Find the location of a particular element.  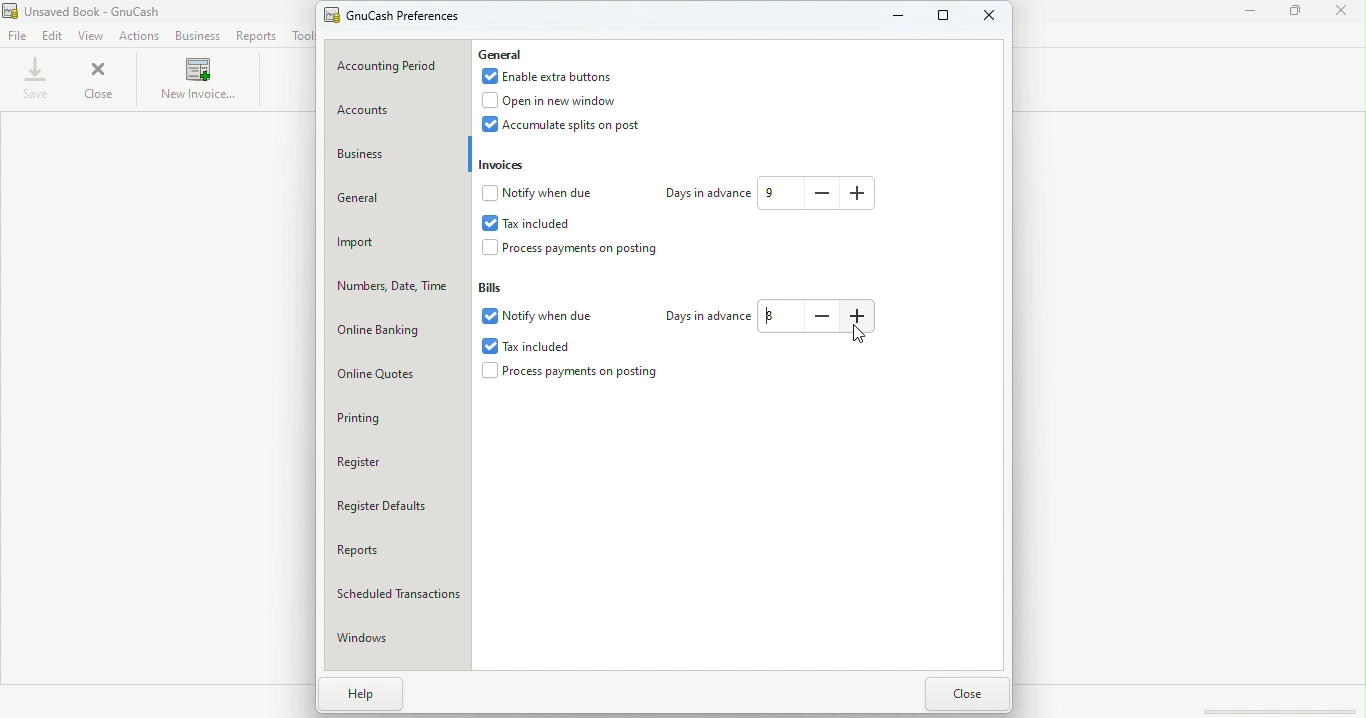

Maximize is located at coordinates (1299, 15).